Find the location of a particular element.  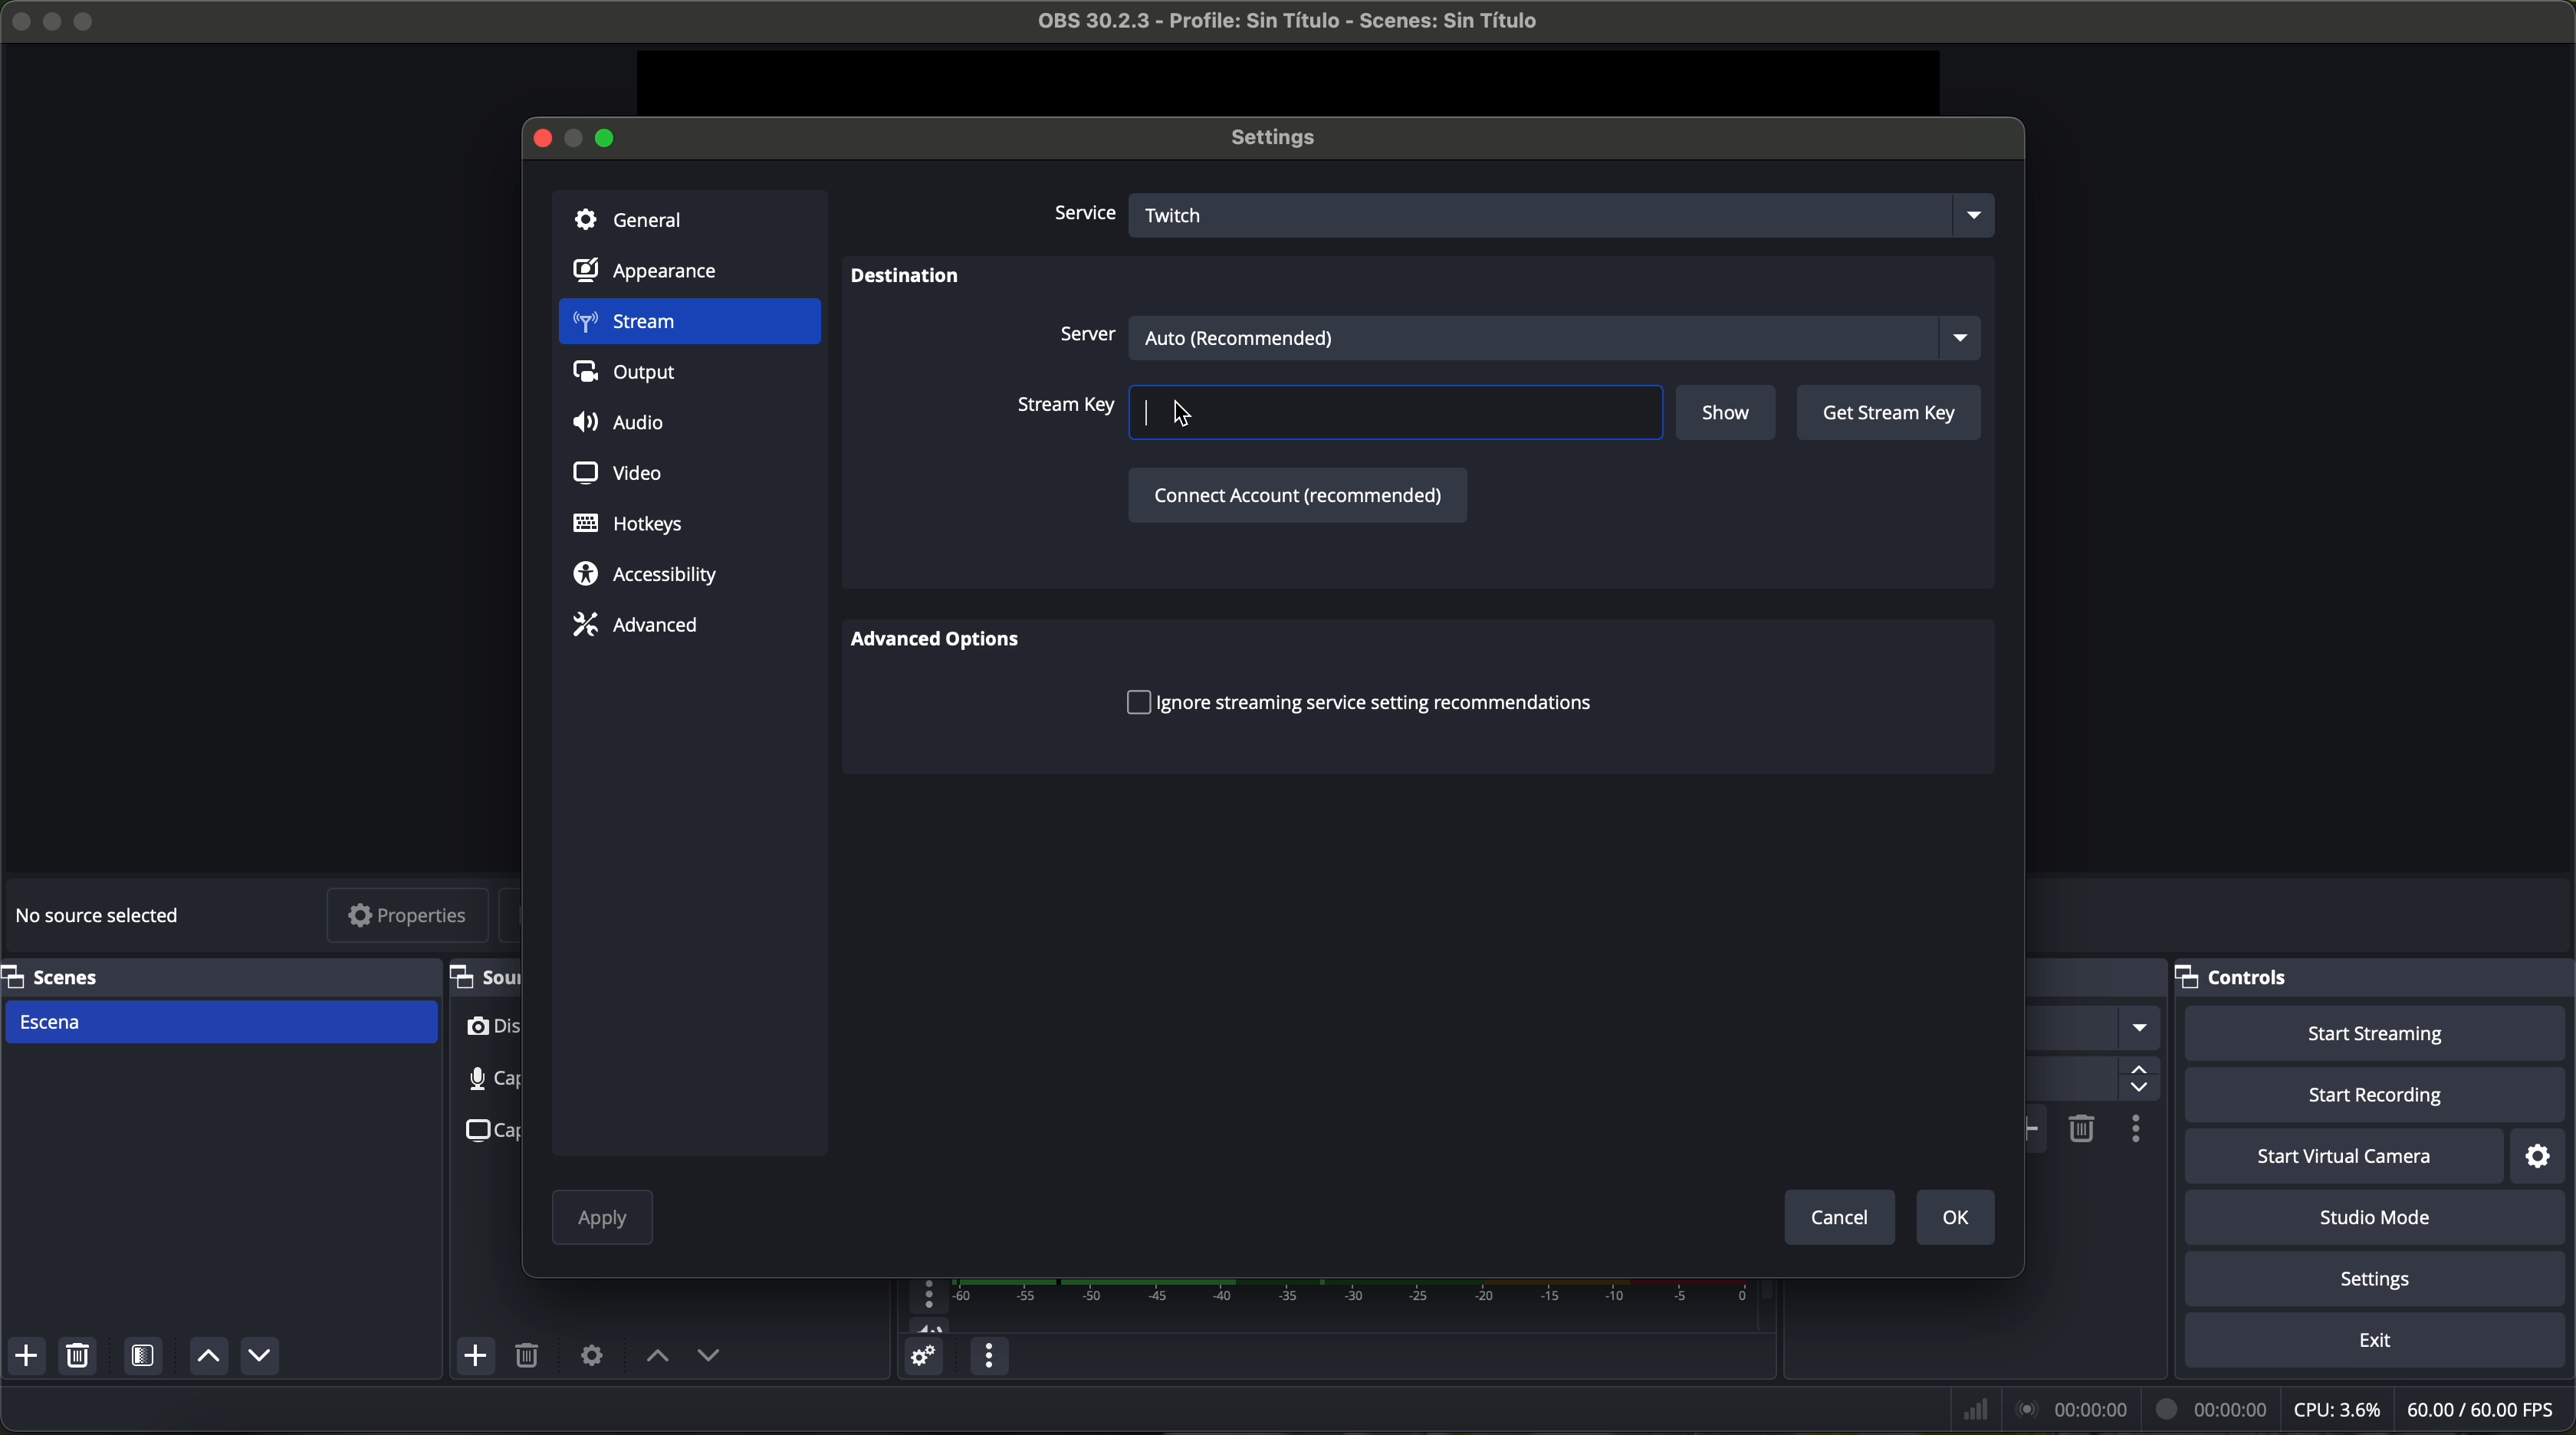

output is located at coordinates (632, 377).